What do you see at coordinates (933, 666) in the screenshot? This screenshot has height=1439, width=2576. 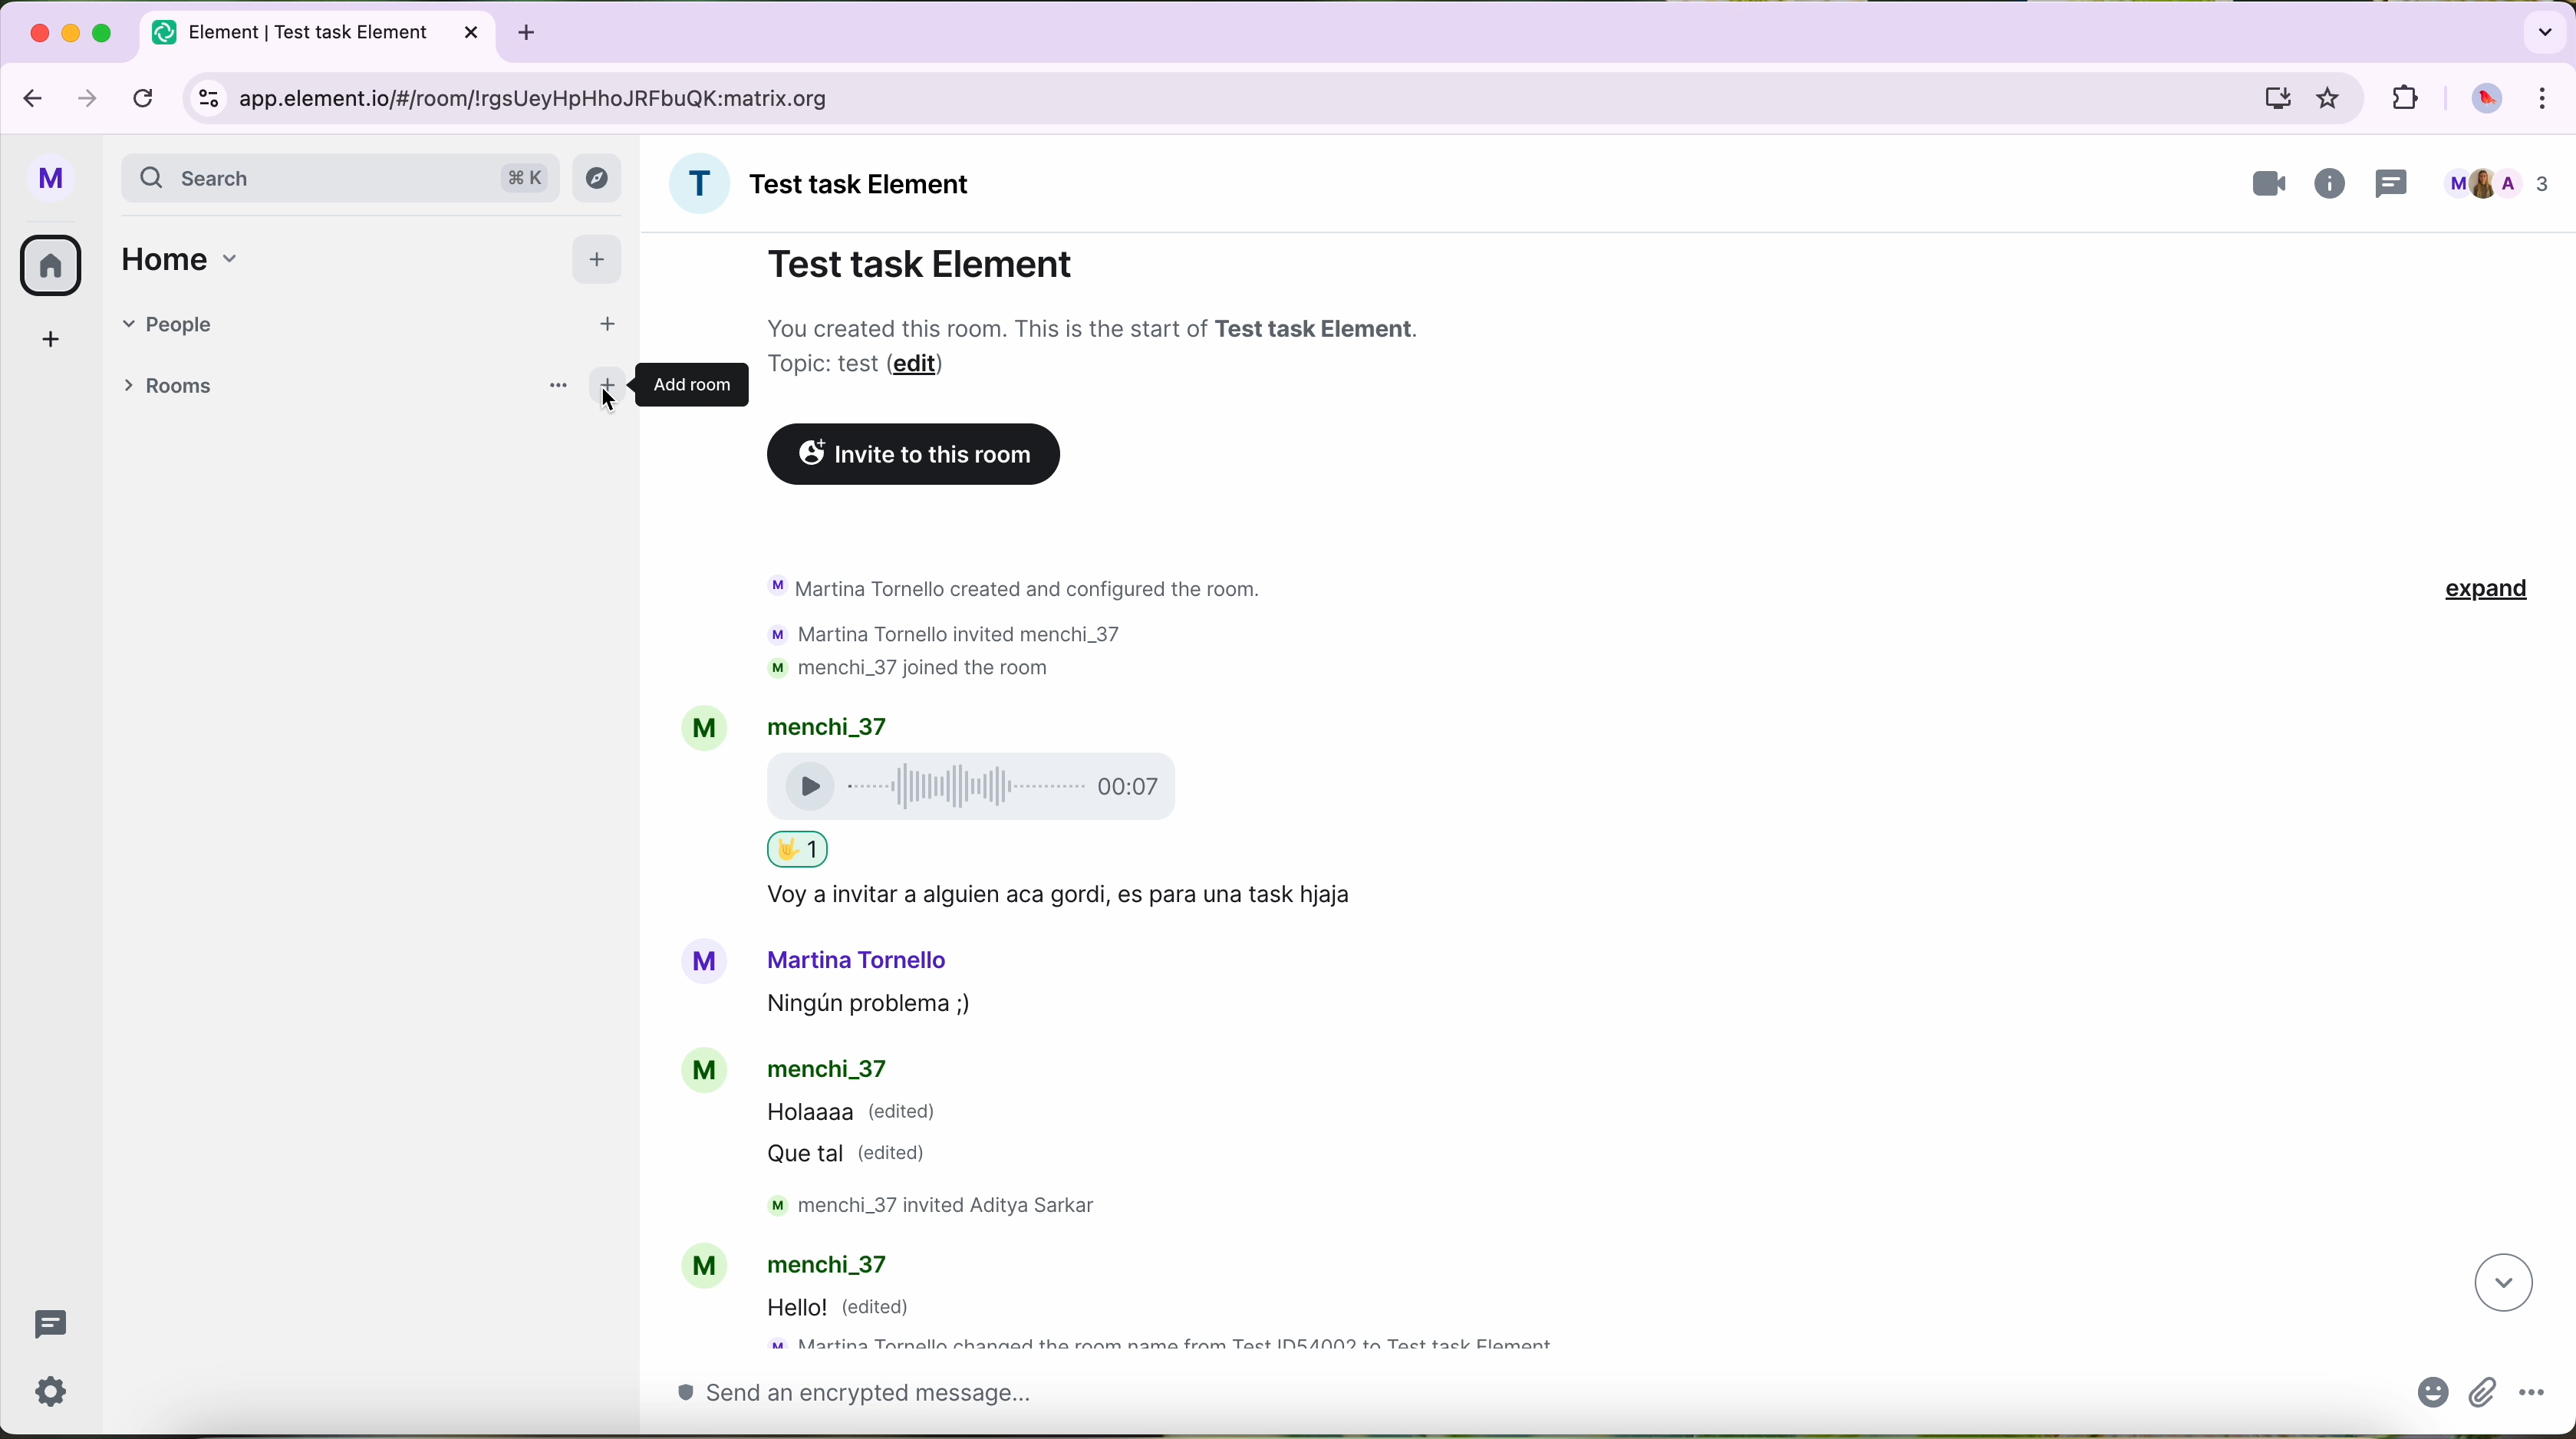 I see `text` at bounding box center [933, 666].